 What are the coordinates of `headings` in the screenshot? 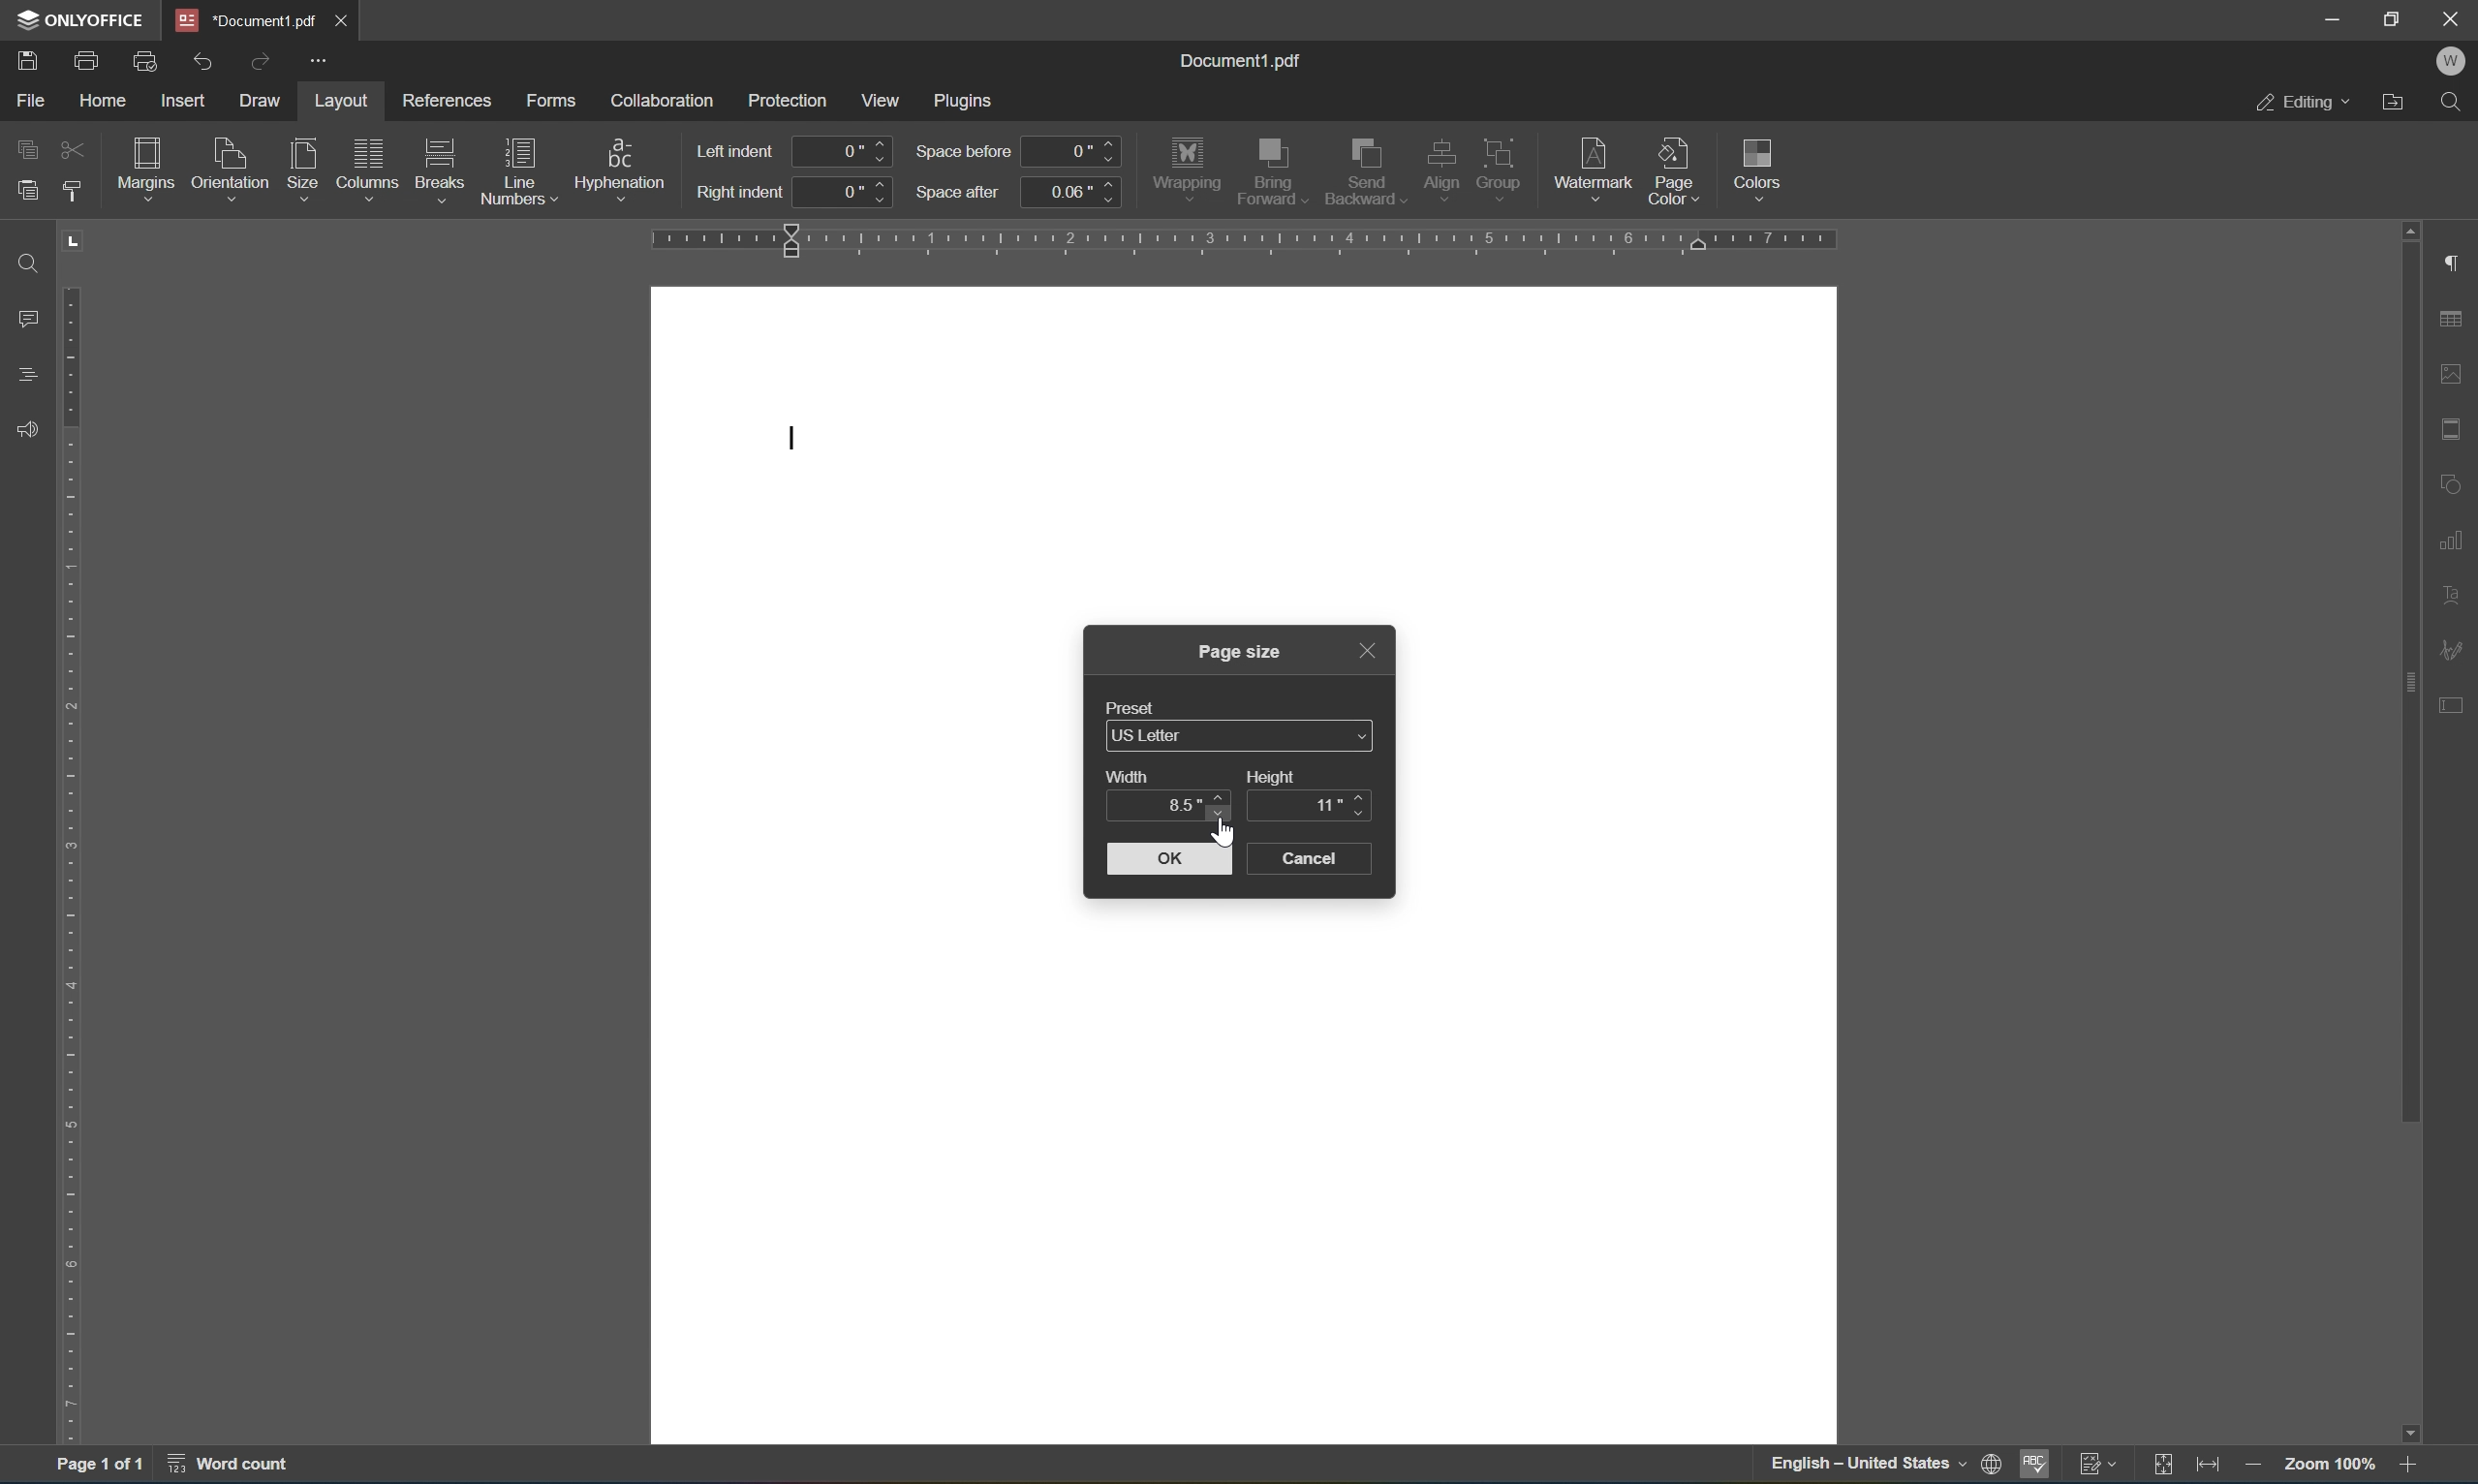 It's located at (22, 377).